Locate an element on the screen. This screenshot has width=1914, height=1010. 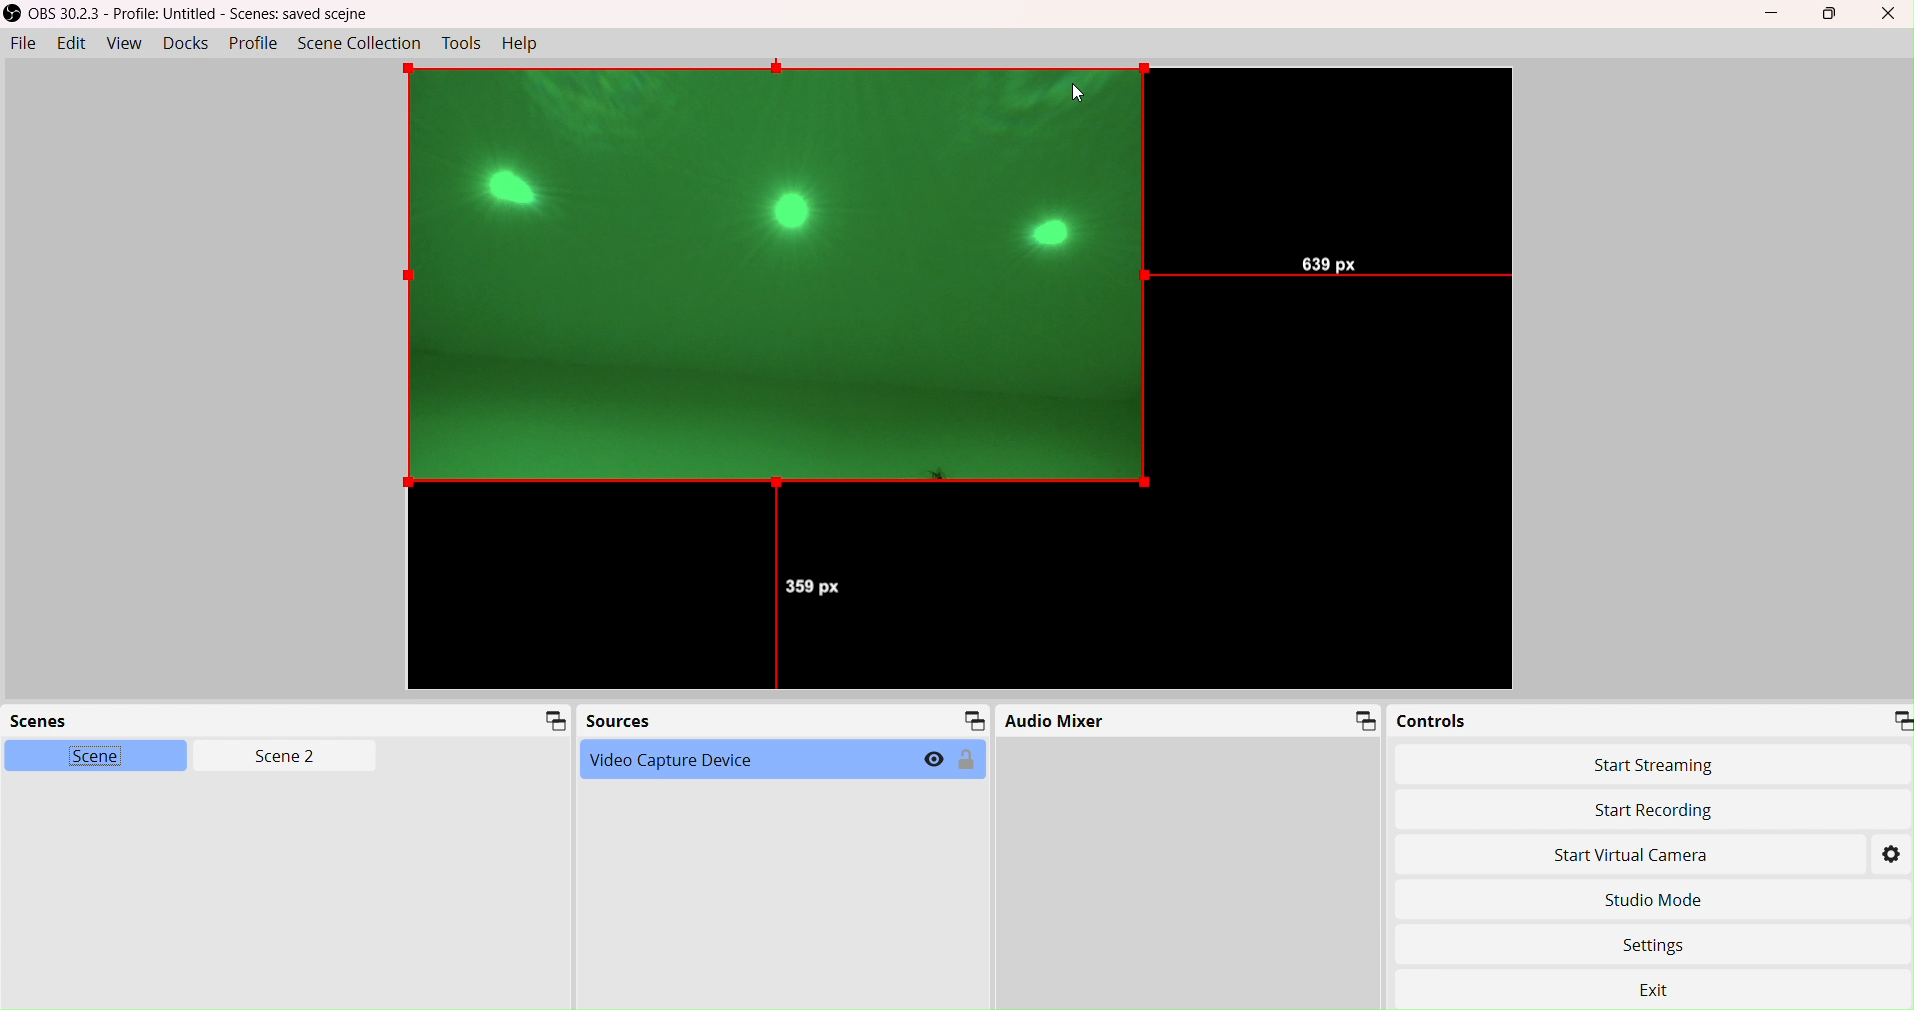
Exit is located at coordinates (1664, 991).